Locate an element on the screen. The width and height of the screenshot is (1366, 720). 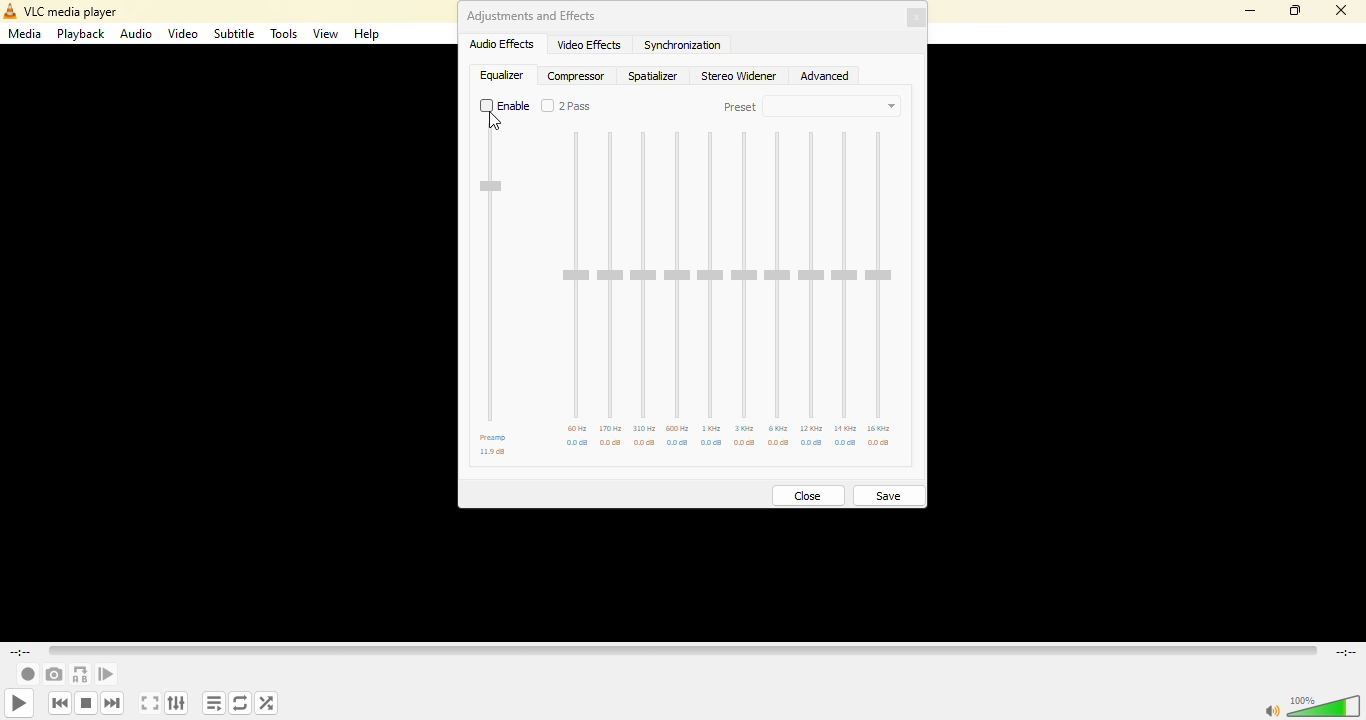
take a snapshot is located at coordinates (53, 674).